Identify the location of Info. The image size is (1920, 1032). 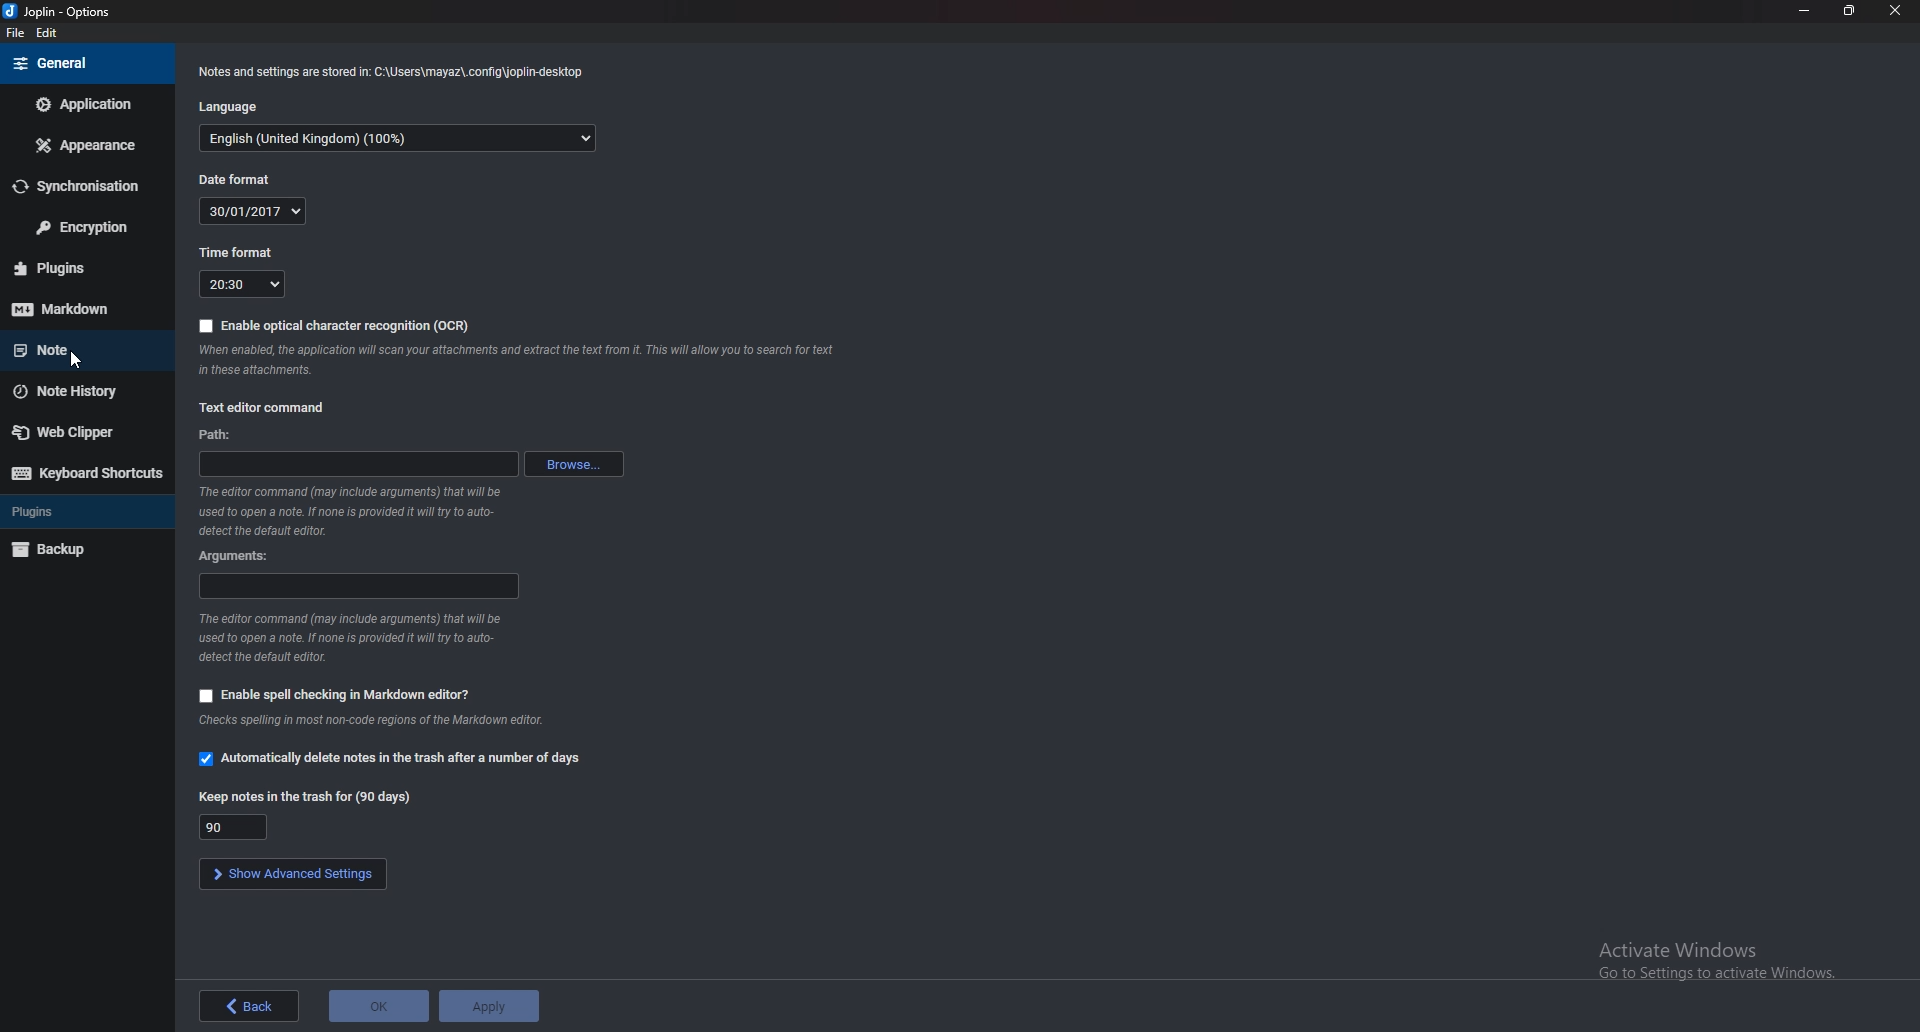
(352, 509).